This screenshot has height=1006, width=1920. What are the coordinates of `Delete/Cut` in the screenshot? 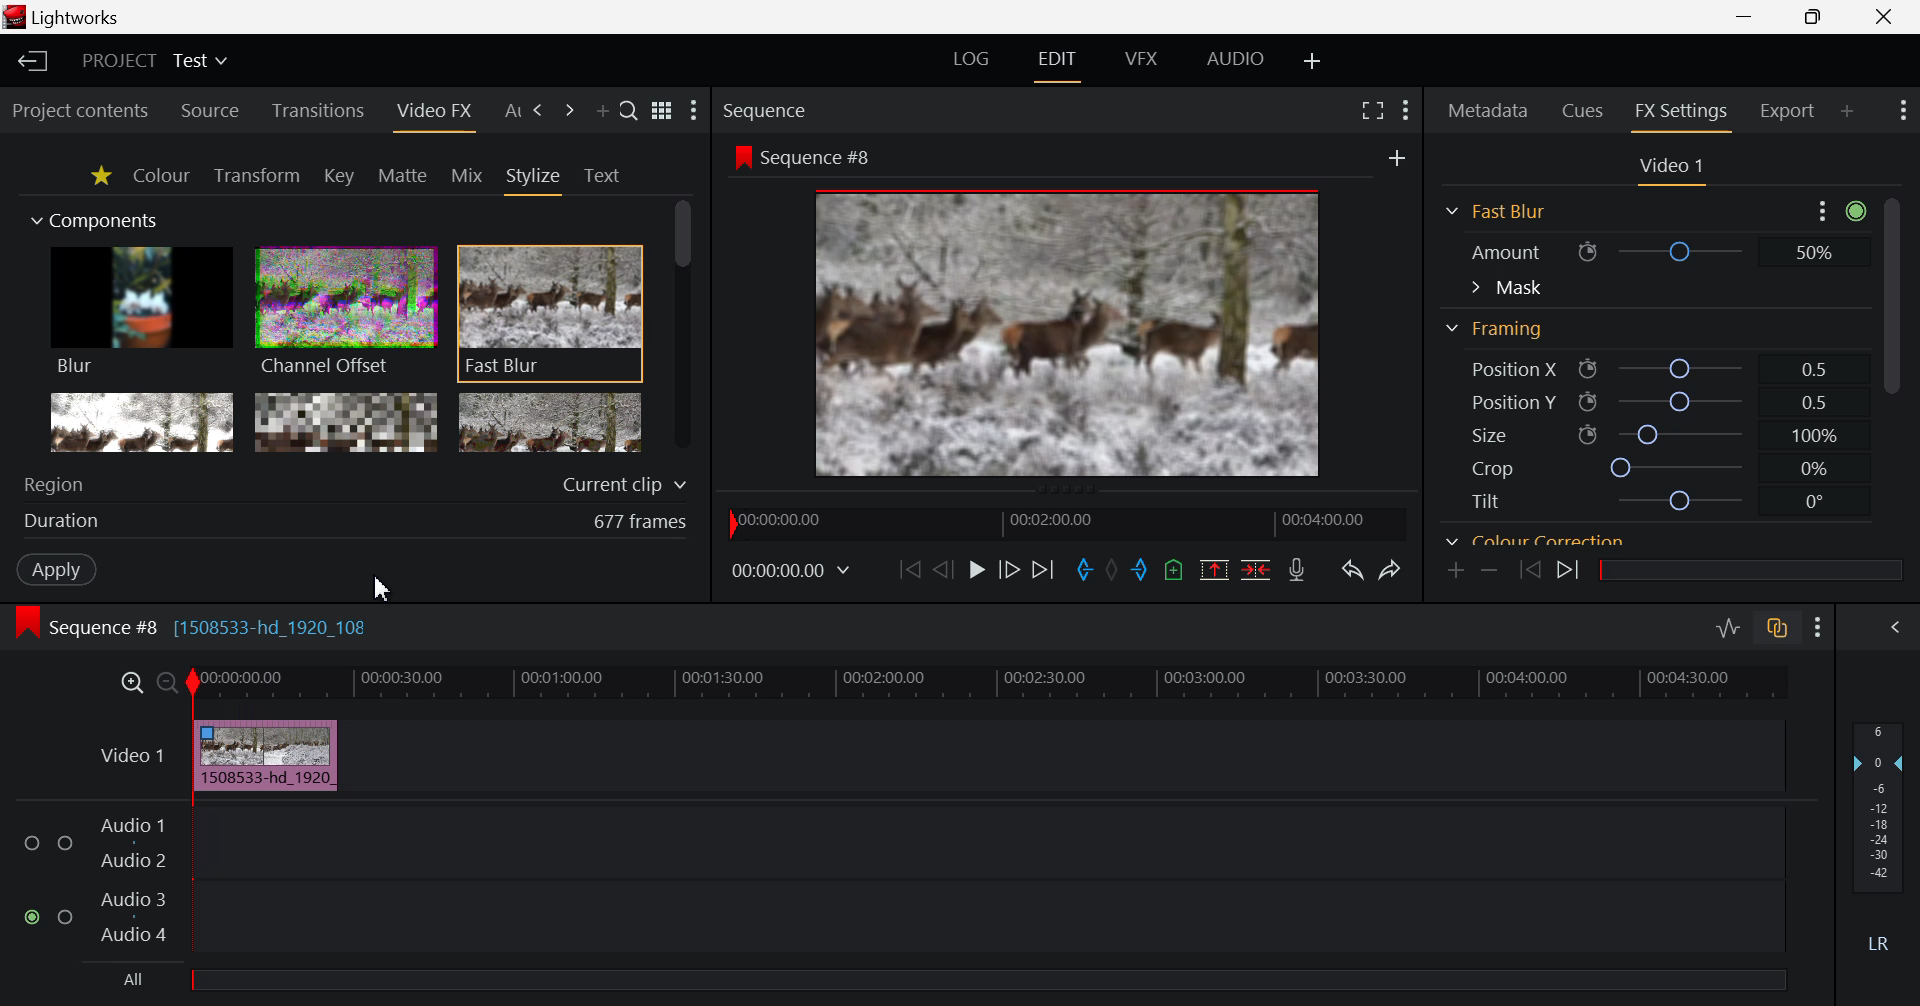 It's located at (1258, 570).